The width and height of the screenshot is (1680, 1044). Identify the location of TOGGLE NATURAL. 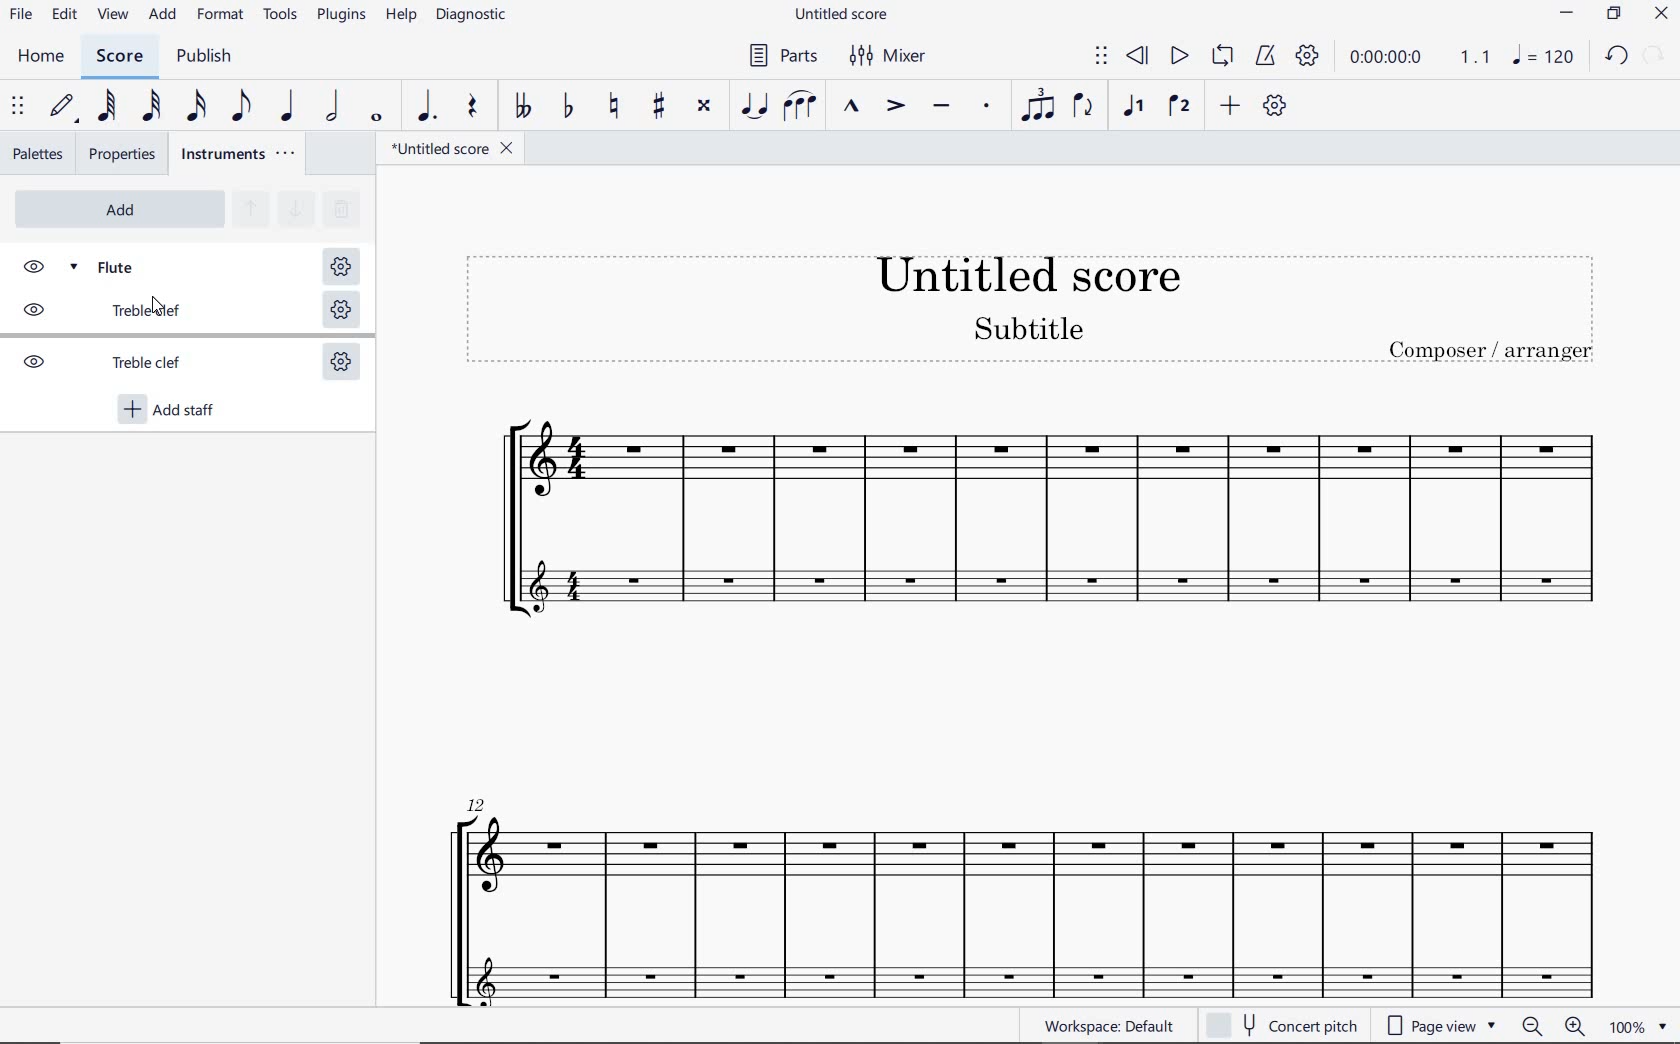
(613, 107).